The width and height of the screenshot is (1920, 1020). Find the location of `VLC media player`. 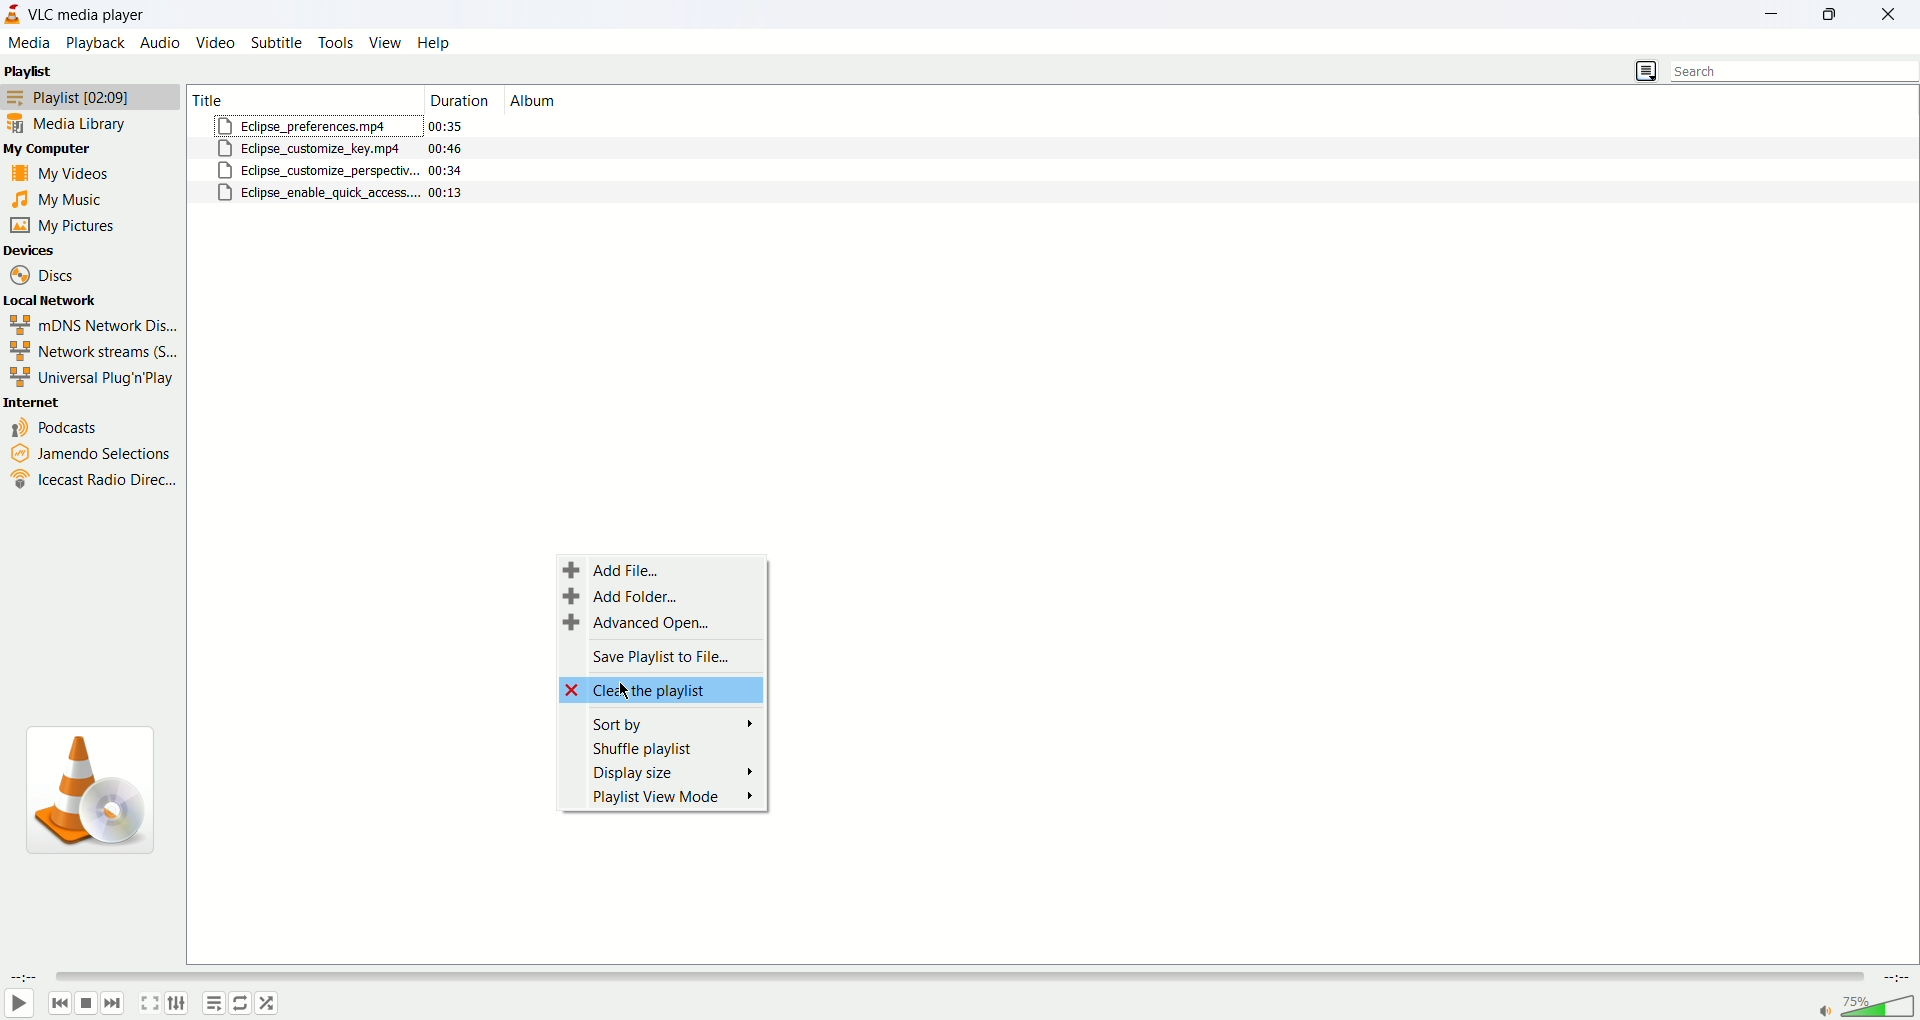

VLC media player is located at coordinates (88, 15).